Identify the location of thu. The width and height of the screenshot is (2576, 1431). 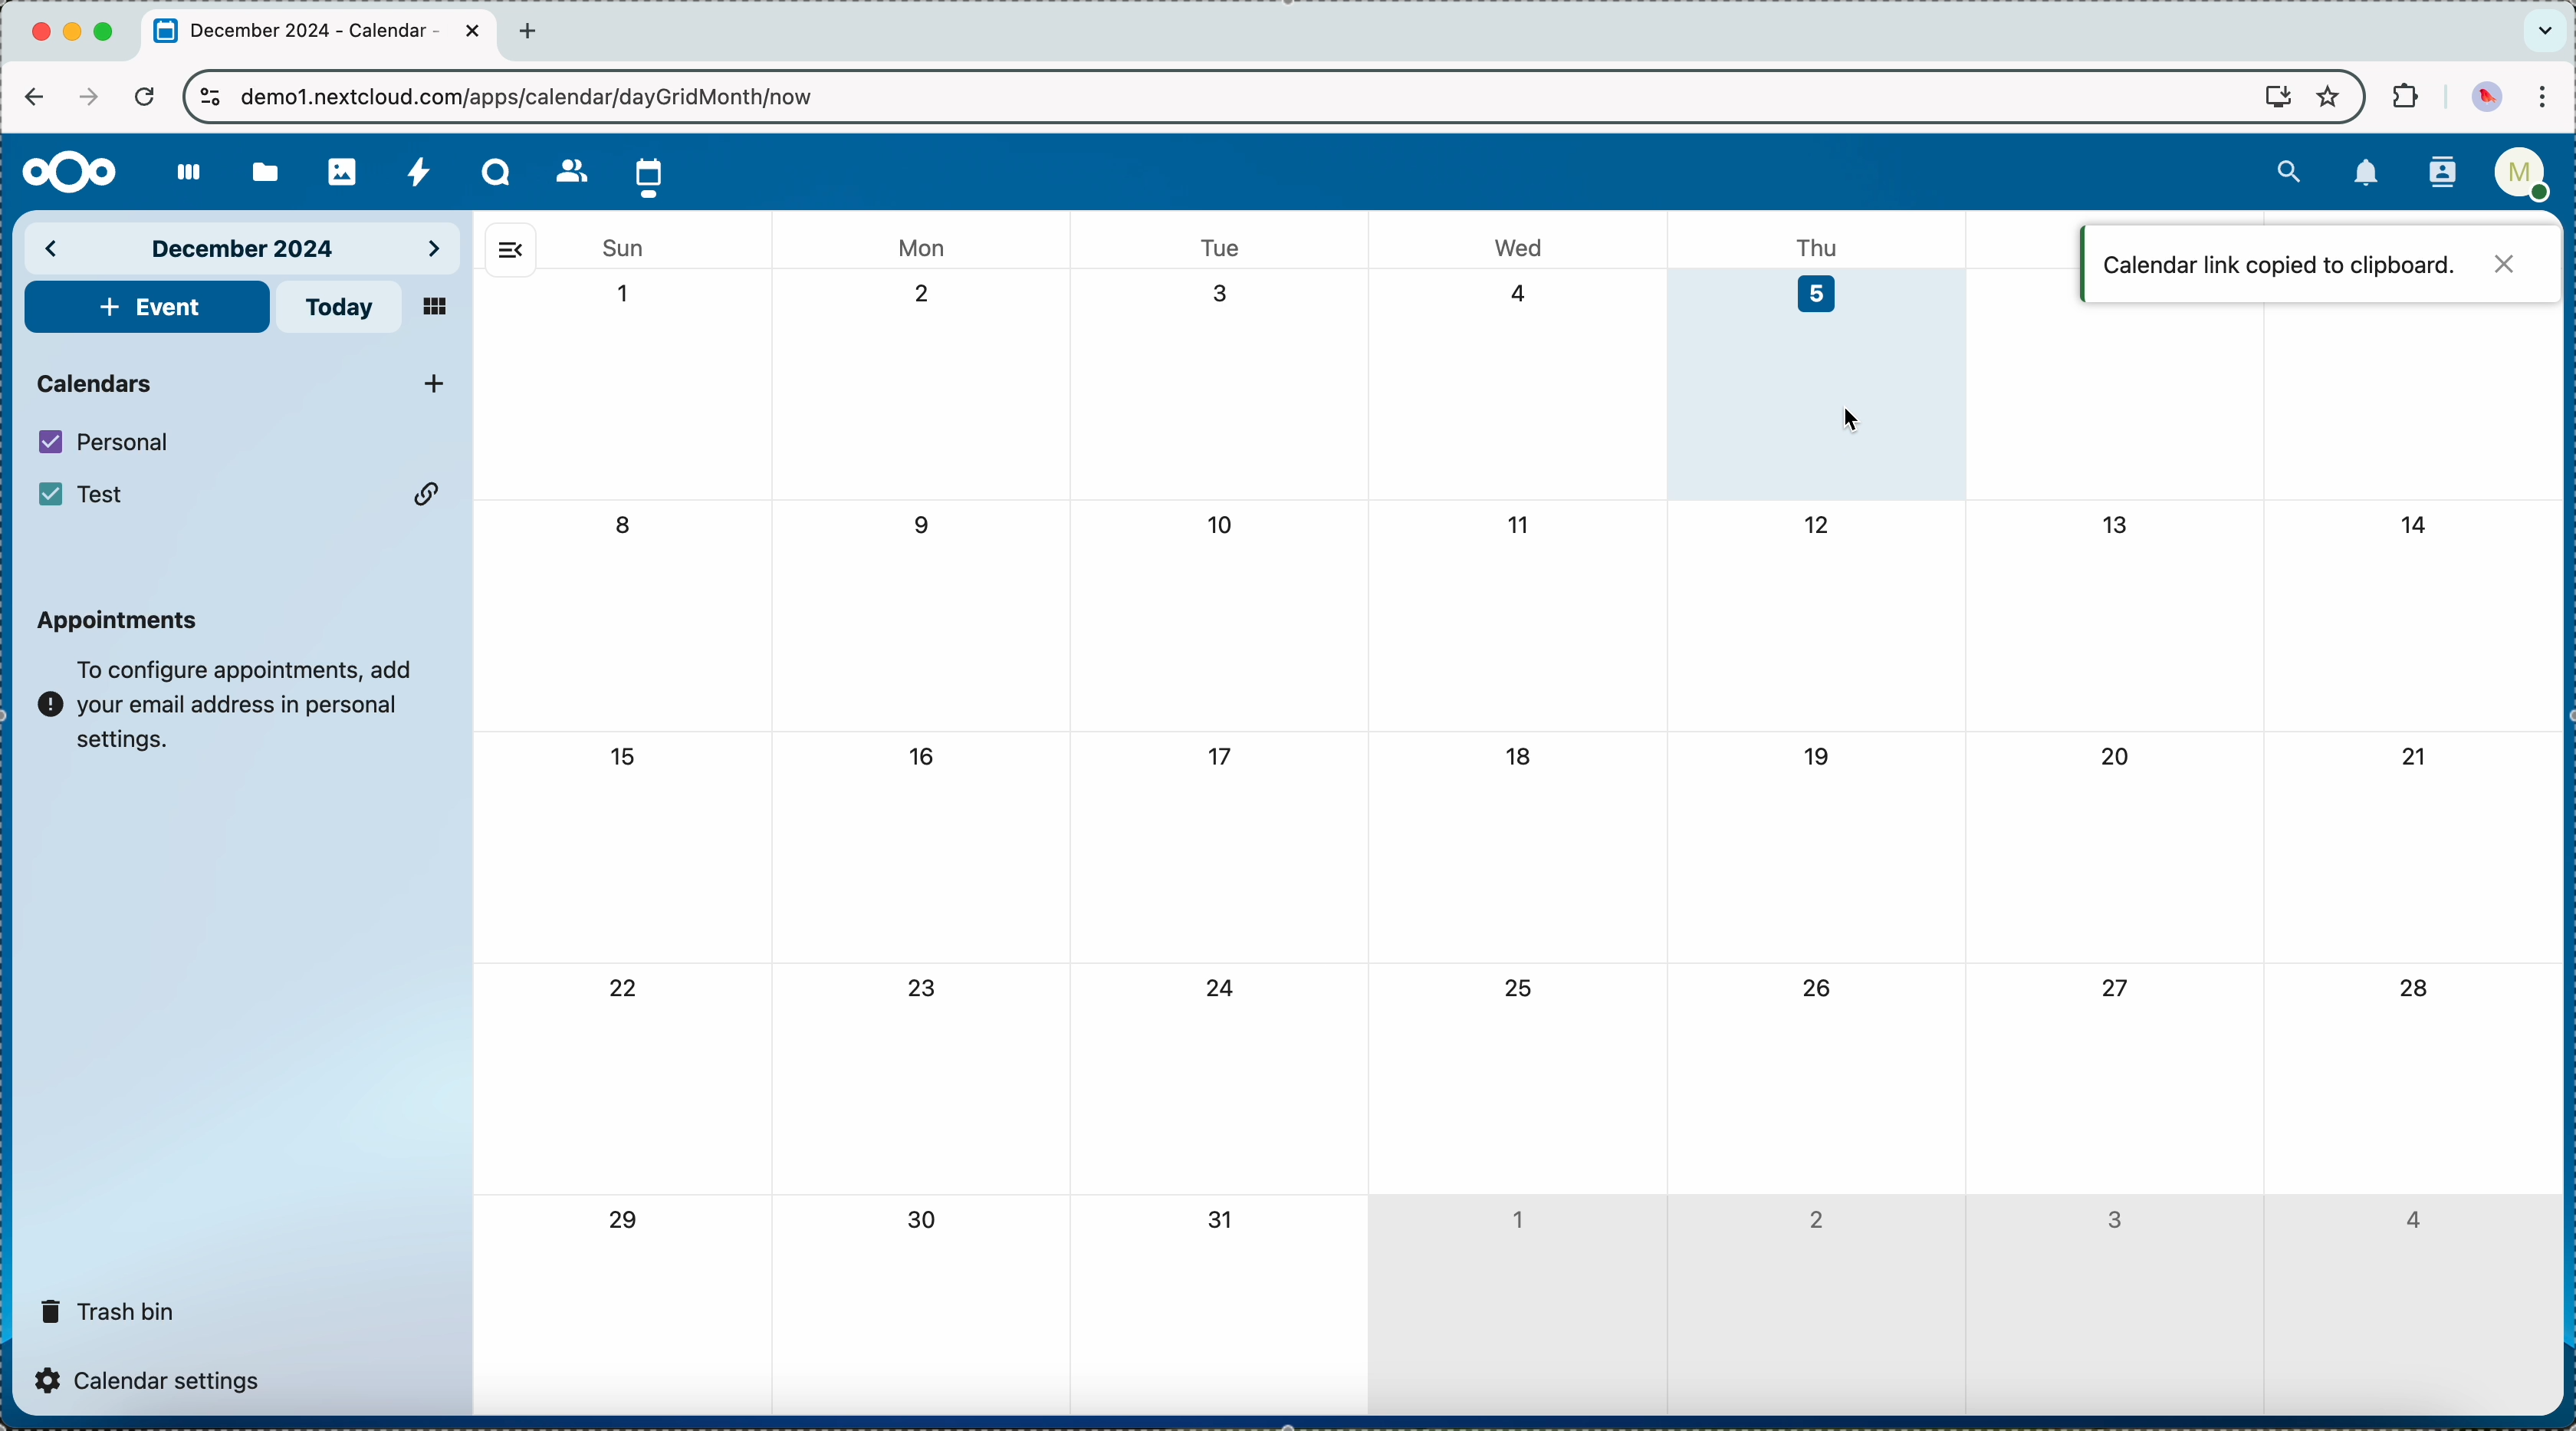
(1826, 245).